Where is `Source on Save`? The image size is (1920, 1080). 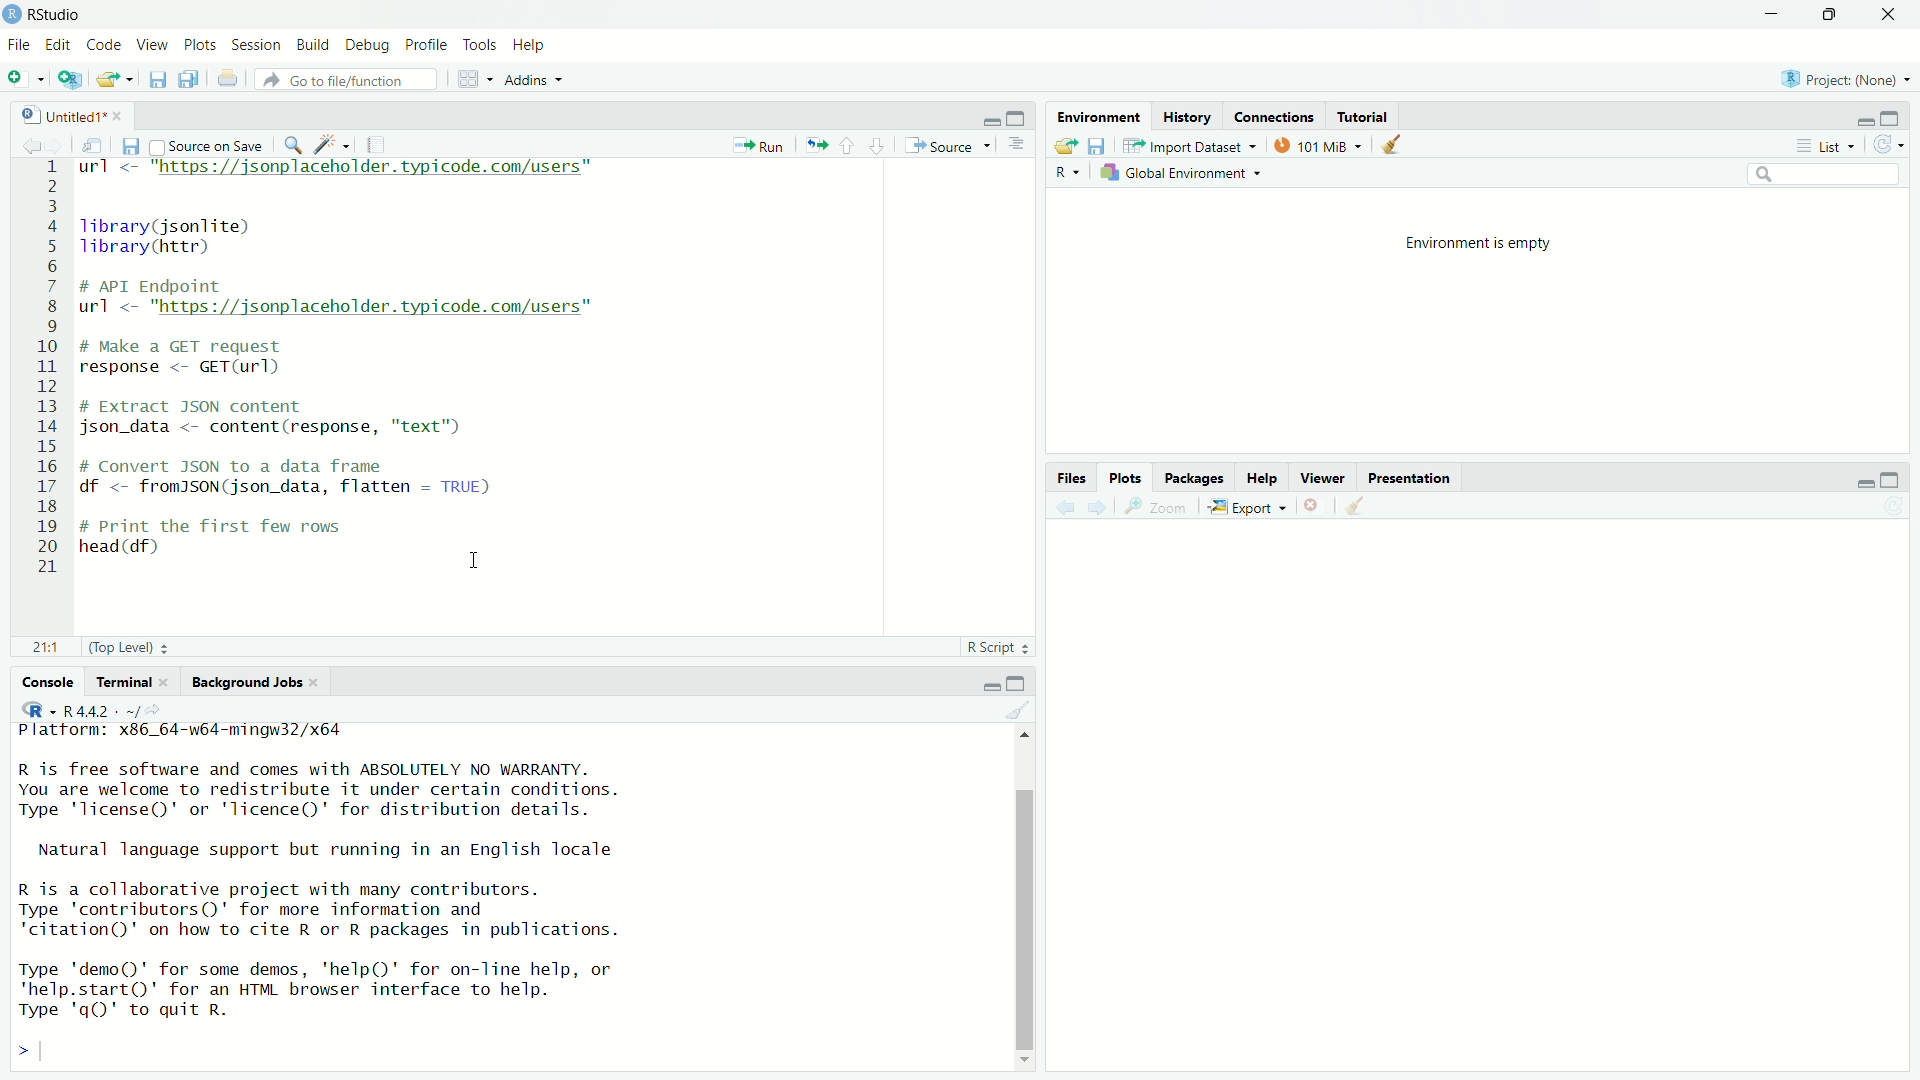 Source on Save is located at coordinates (207, 146).